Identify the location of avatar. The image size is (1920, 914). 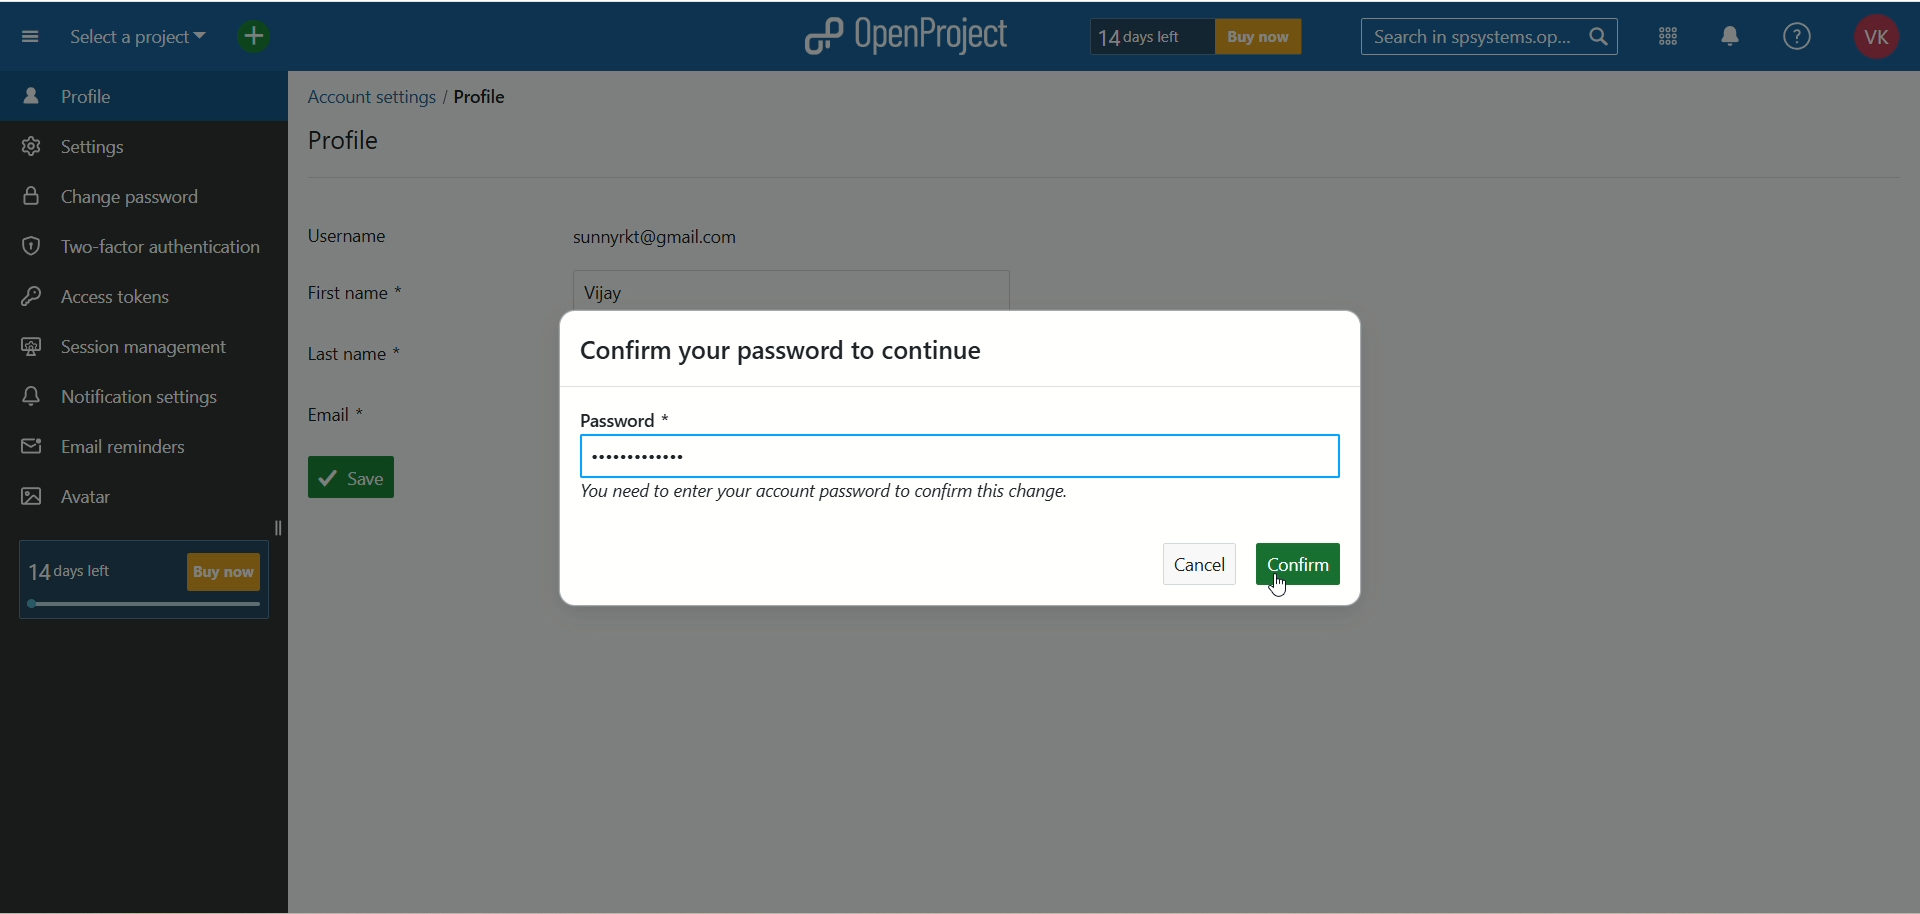
(68, 497).